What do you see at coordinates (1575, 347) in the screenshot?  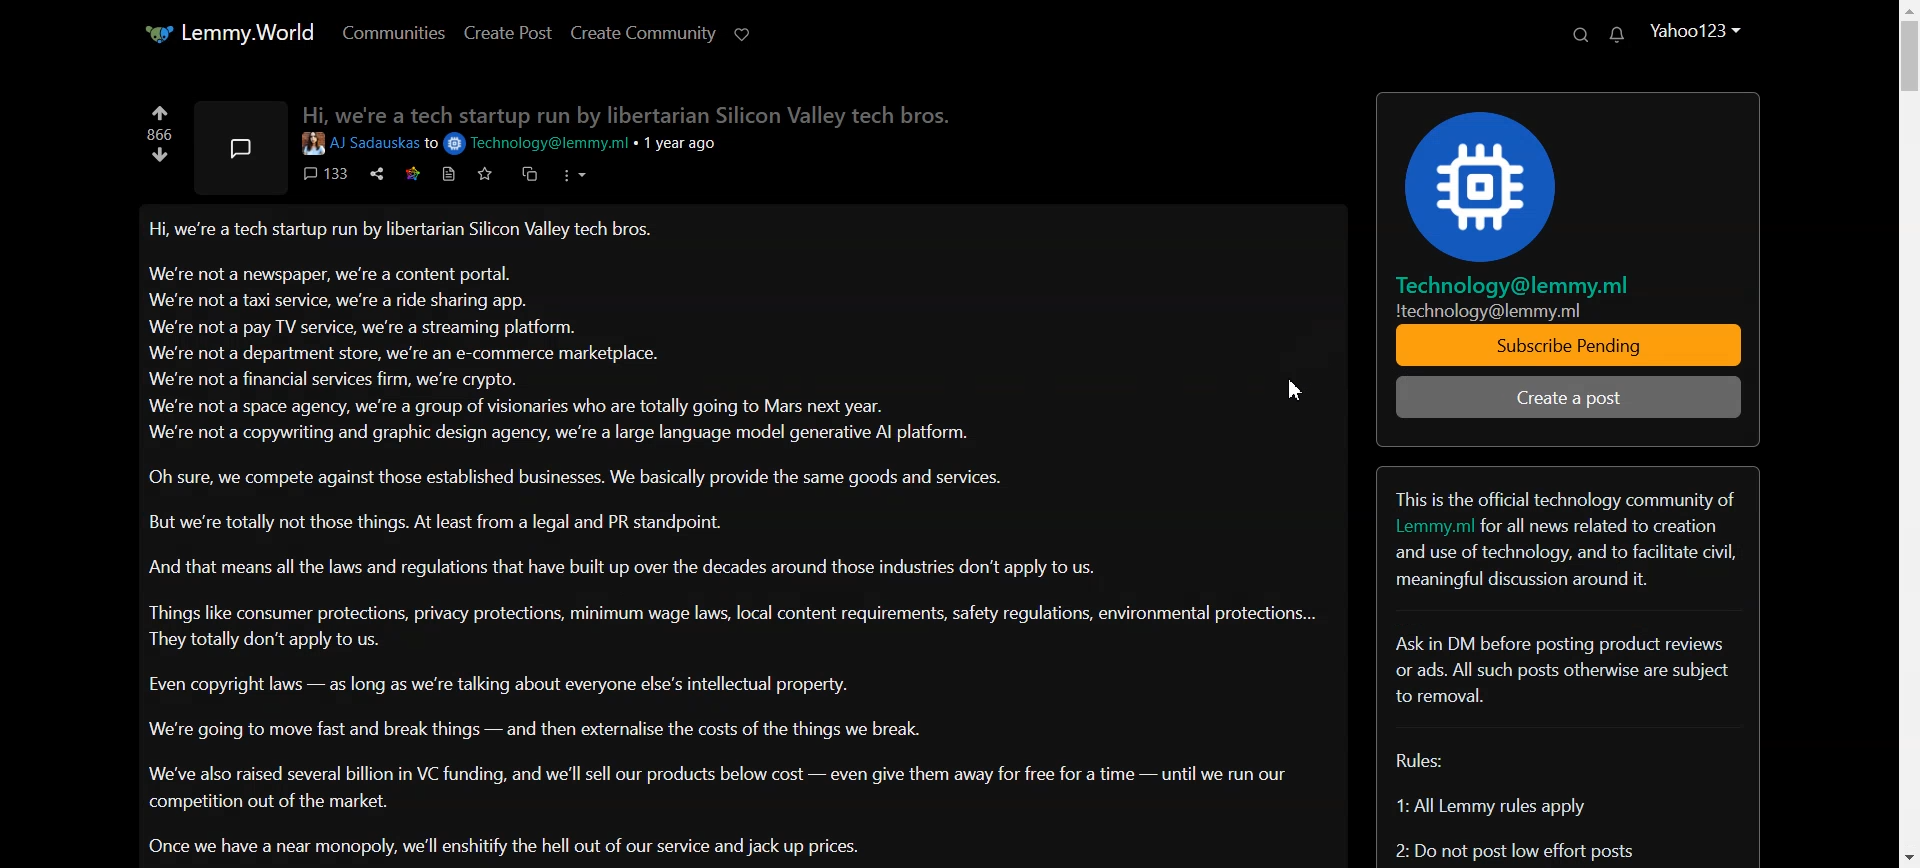 I see `Subscribe Pending` at bounding box center [1575, 347].